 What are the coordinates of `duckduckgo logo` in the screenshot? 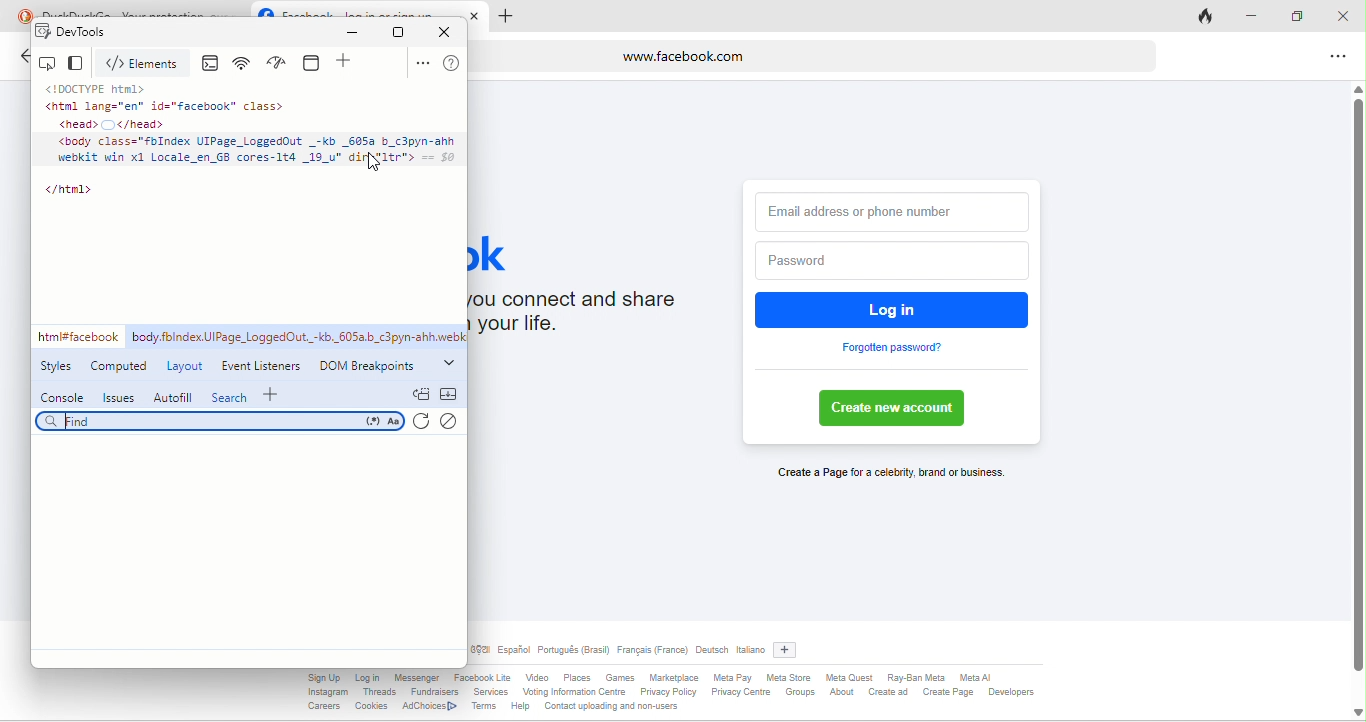 It's located at (20, 14).